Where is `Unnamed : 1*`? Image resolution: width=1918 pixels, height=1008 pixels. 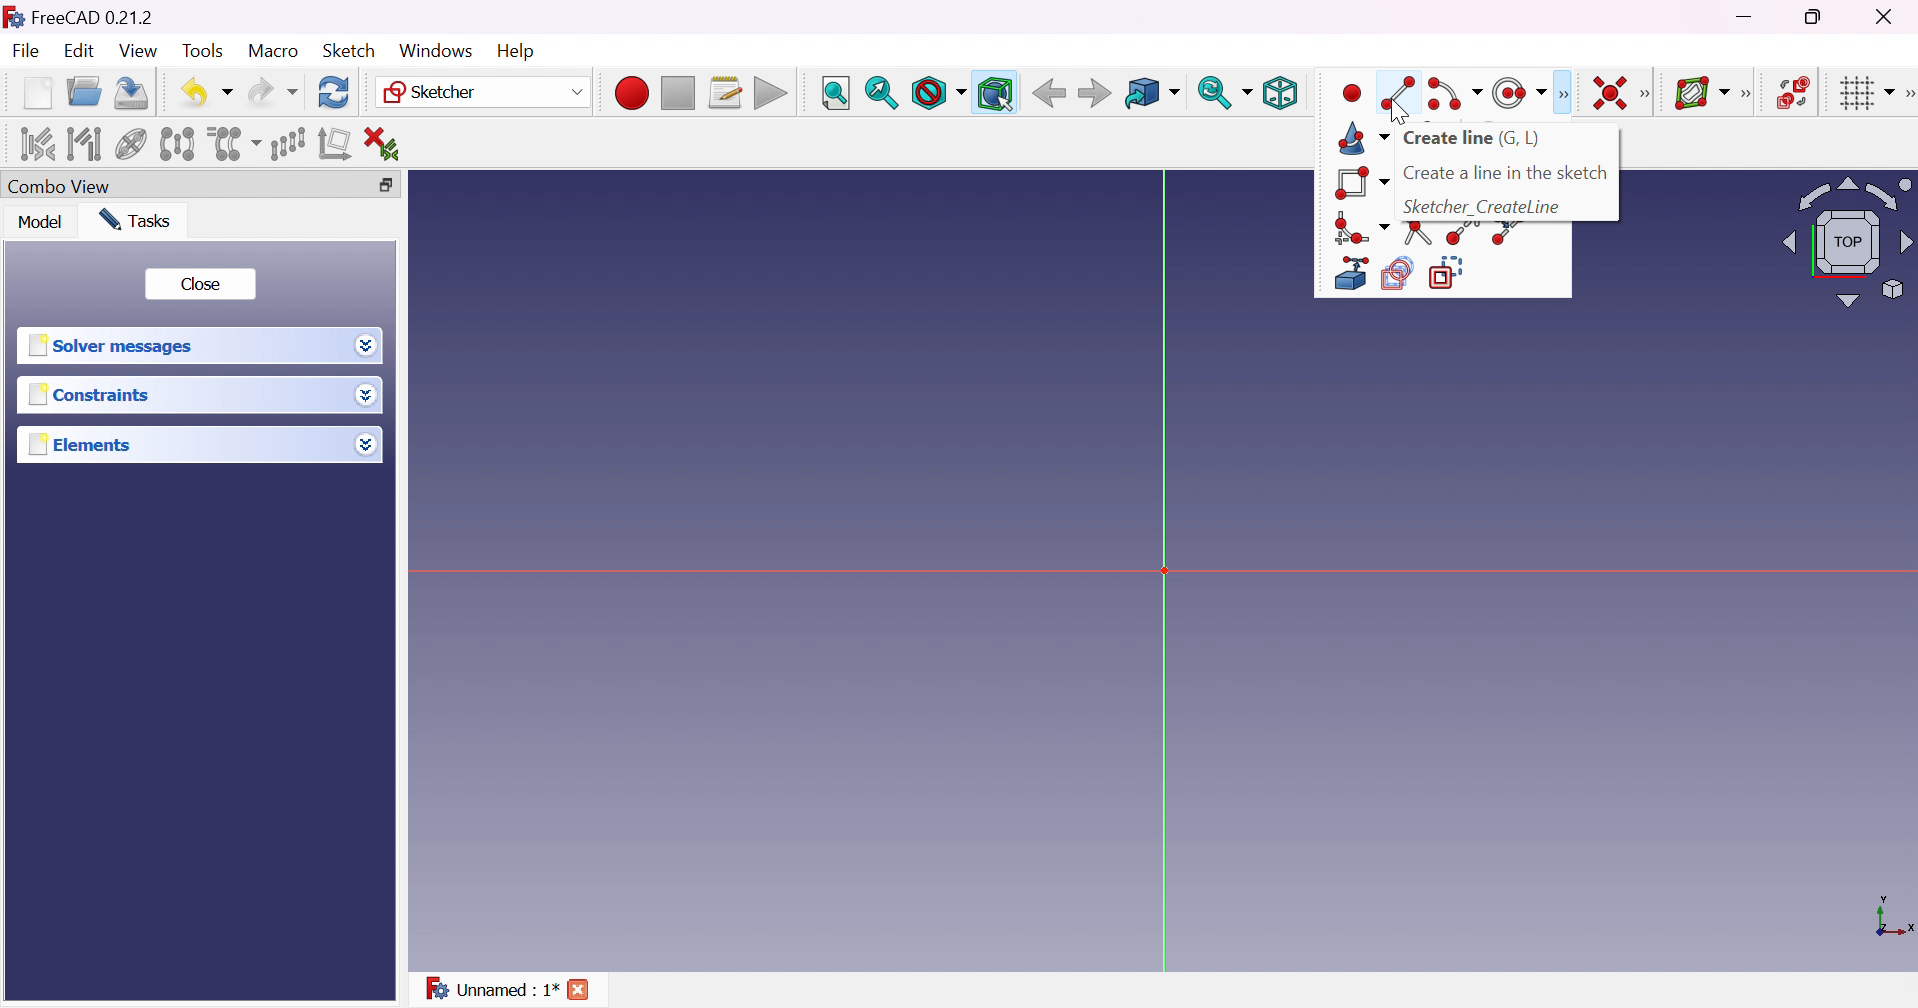
Unnamed : 1* is located at coordinates (492, 992).